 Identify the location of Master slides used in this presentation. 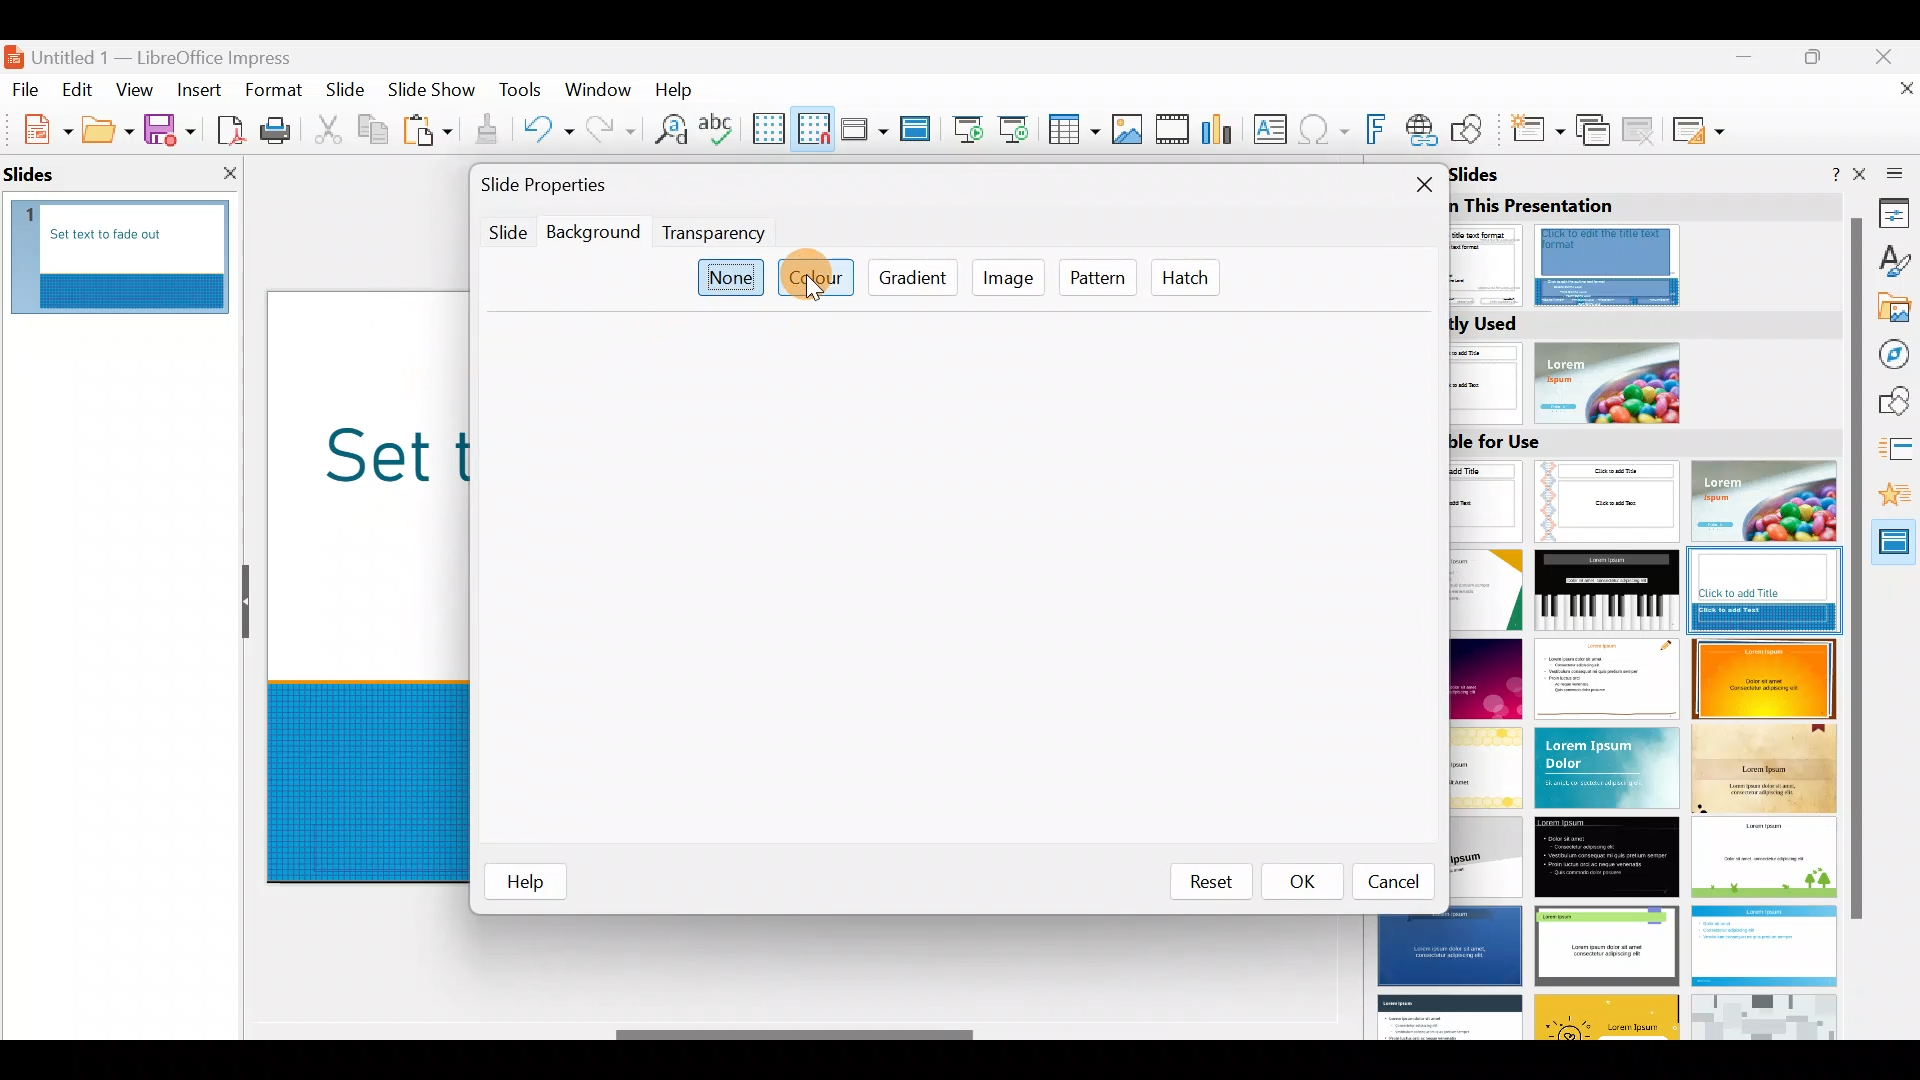
(1642, 235).